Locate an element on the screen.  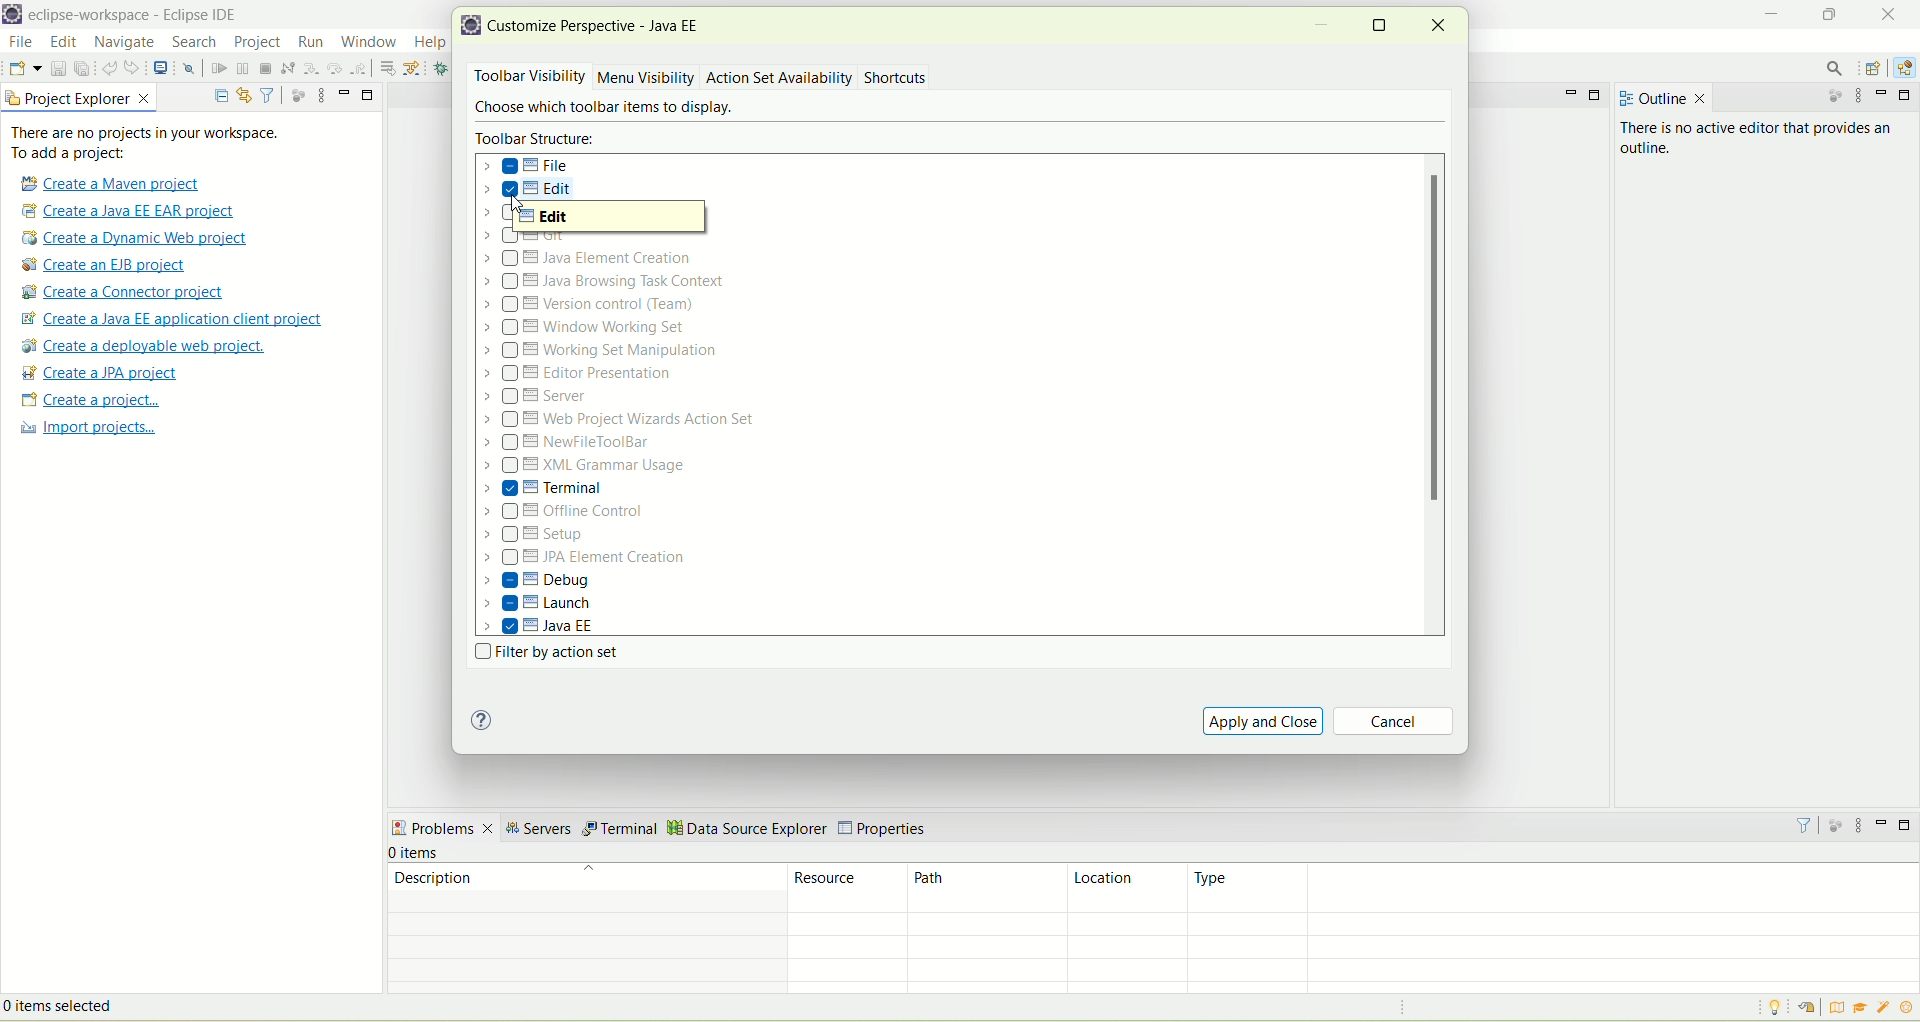
window is located at coordinates (368, 43).